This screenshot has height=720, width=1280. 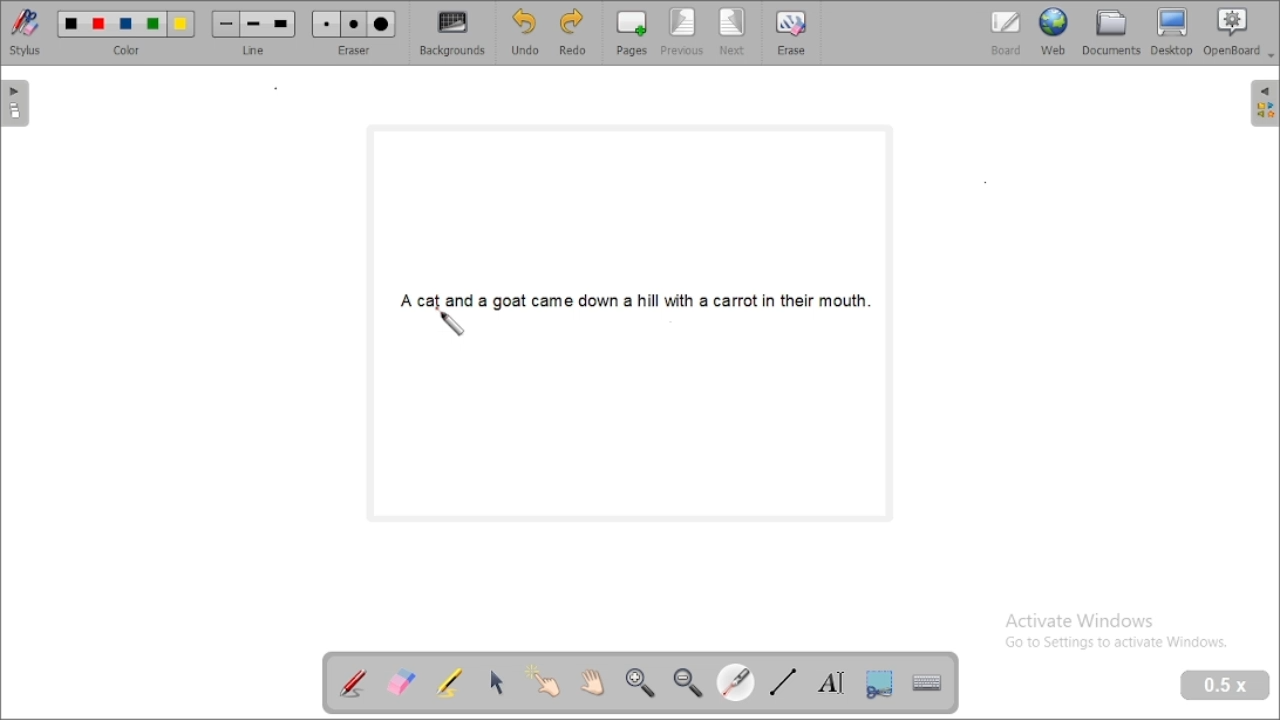 What do you see at coordinates (127, 33) in the screenshot?
I see `color` at bounding box center [127, 33].